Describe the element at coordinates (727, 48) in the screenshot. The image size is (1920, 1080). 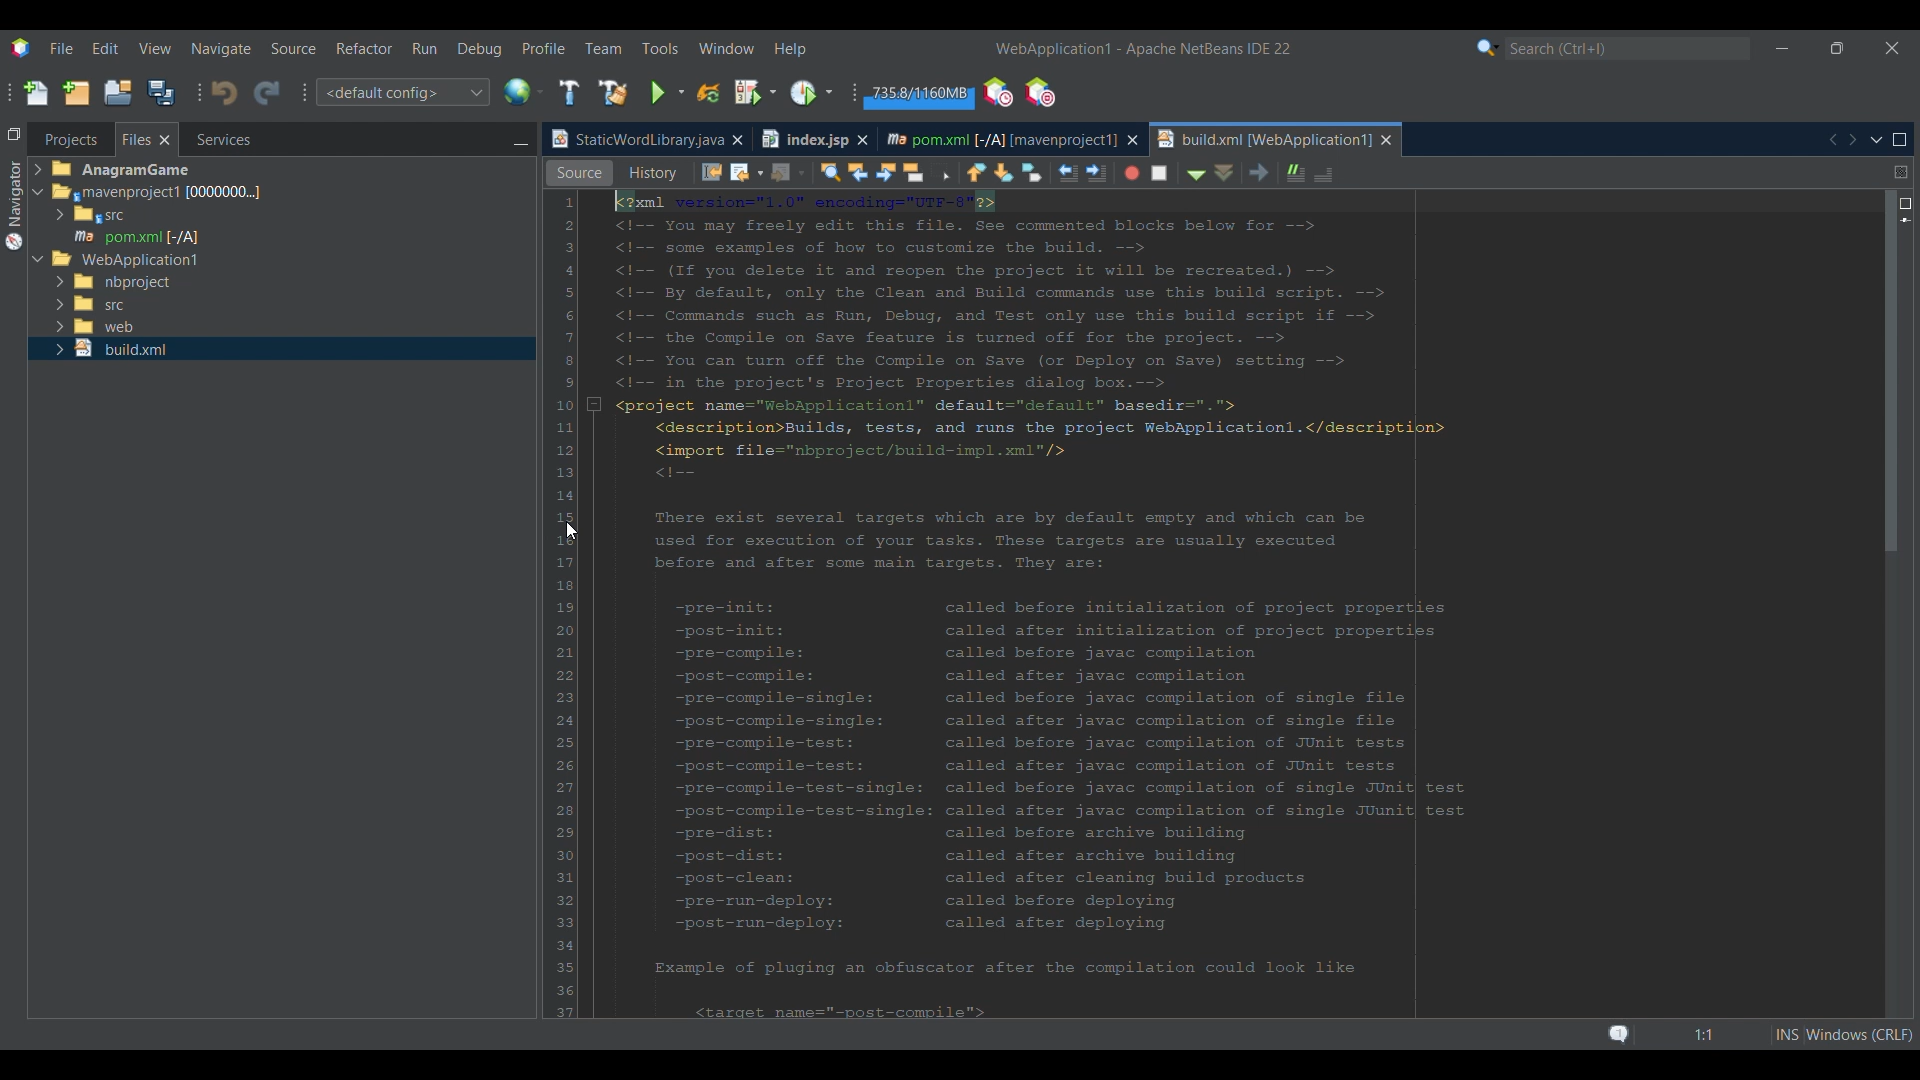
I see `Window menu` at that location.